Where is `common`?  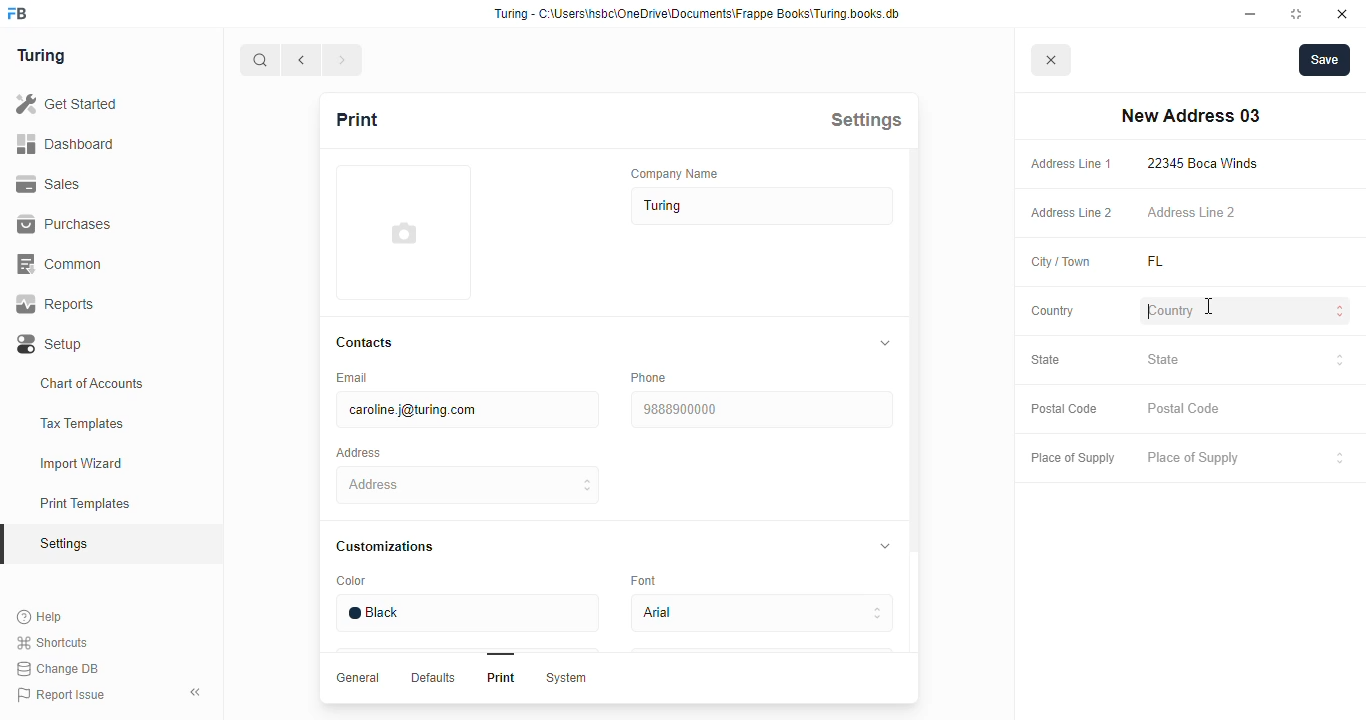
common is located at coordinates (62, 264).